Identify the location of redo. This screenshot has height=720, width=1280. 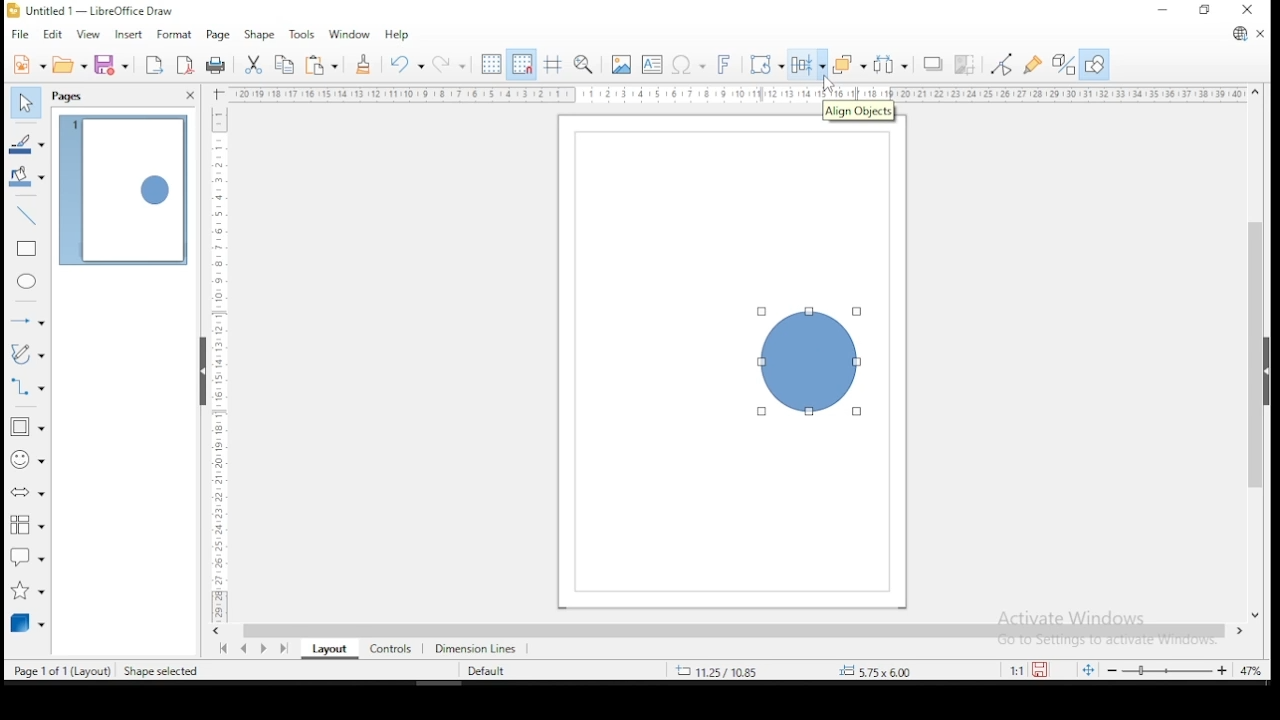
(448, 63).